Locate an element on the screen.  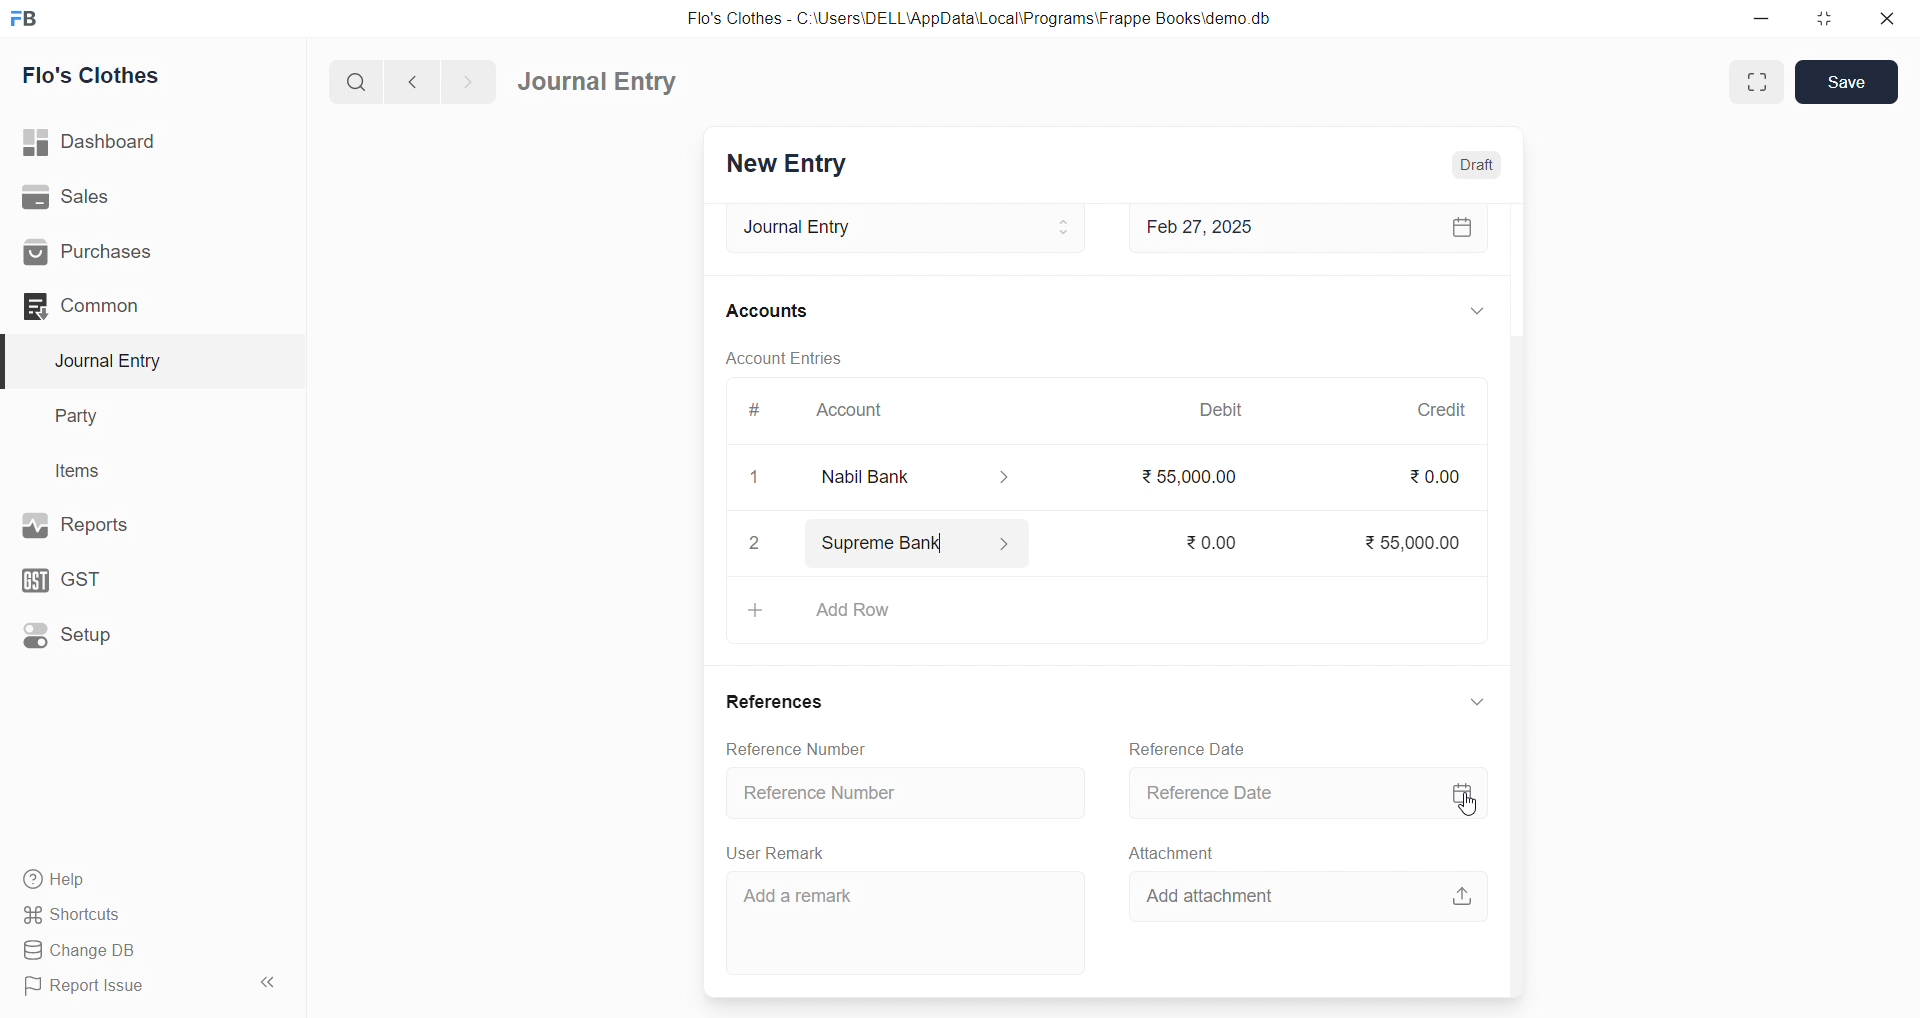
cursor is located at coordinates (1477, 810).